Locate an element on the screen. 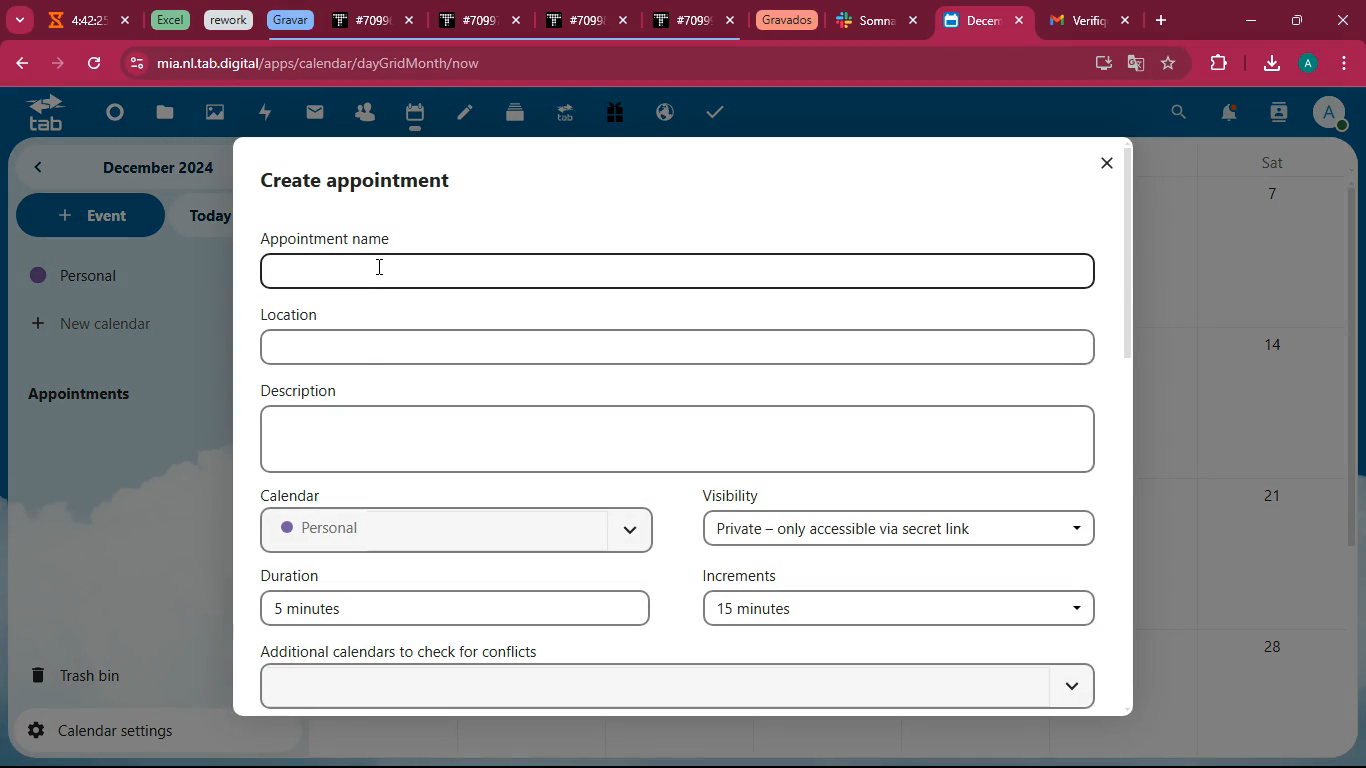 The image size is (1366, 768). profile is located at coordinates (1311, 63).